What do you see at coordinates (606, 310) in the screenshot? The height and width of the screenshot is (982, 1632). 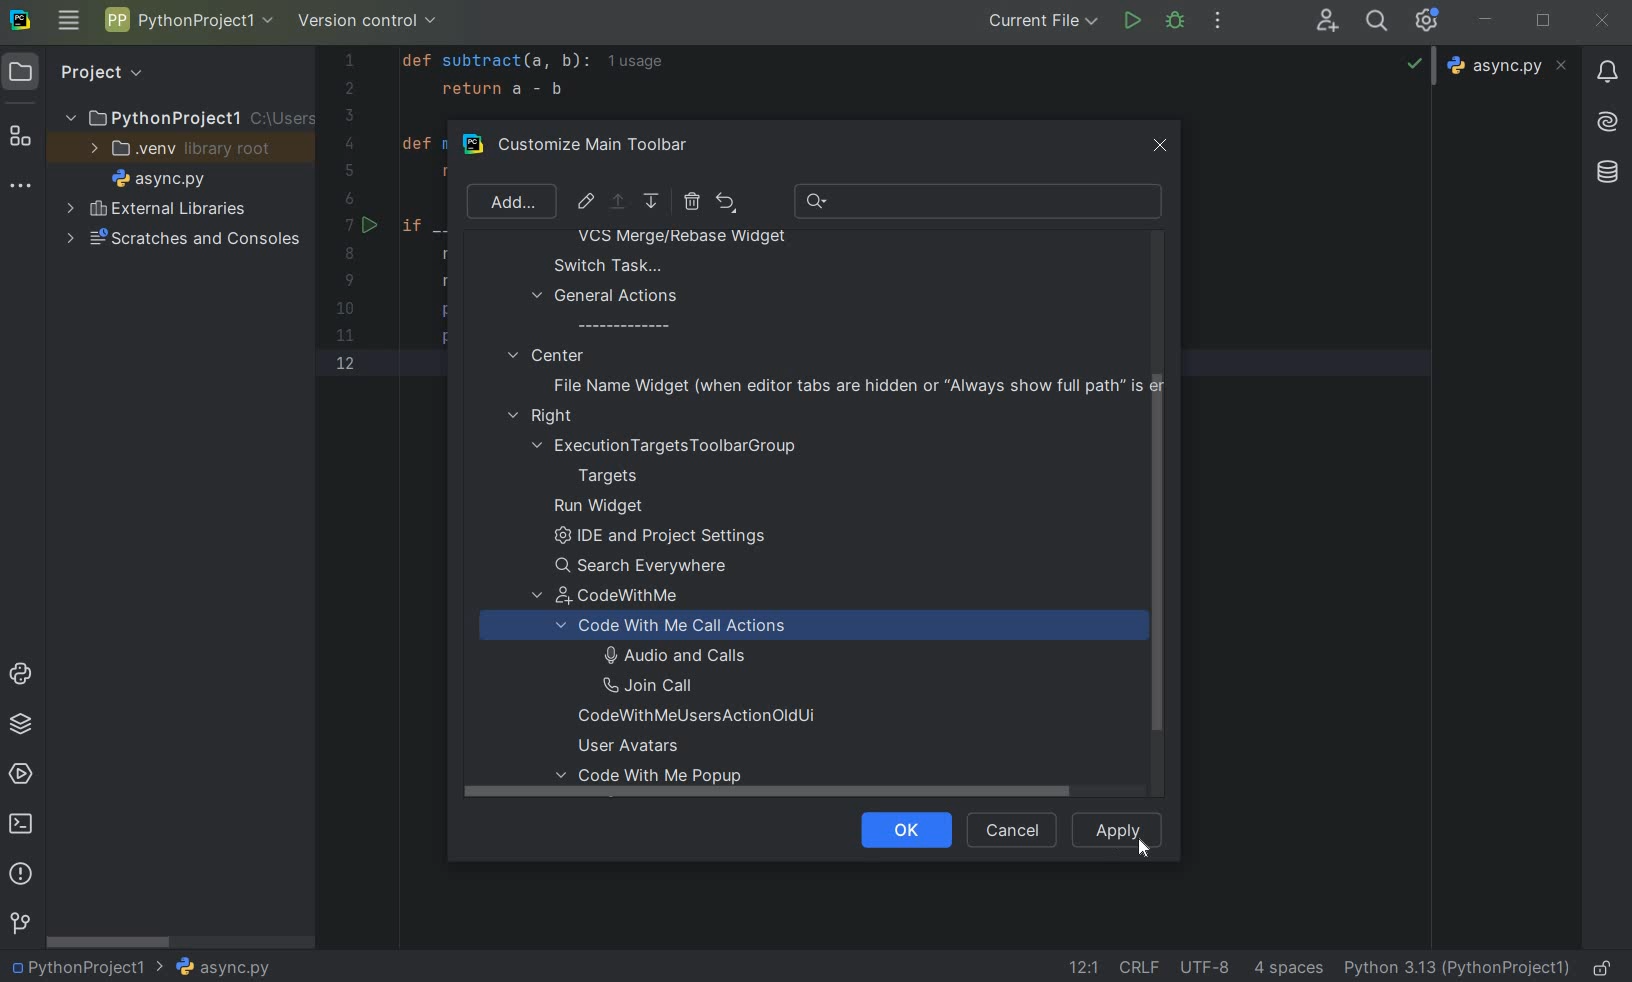 I see `general actions` at bounding box center [606, 310].